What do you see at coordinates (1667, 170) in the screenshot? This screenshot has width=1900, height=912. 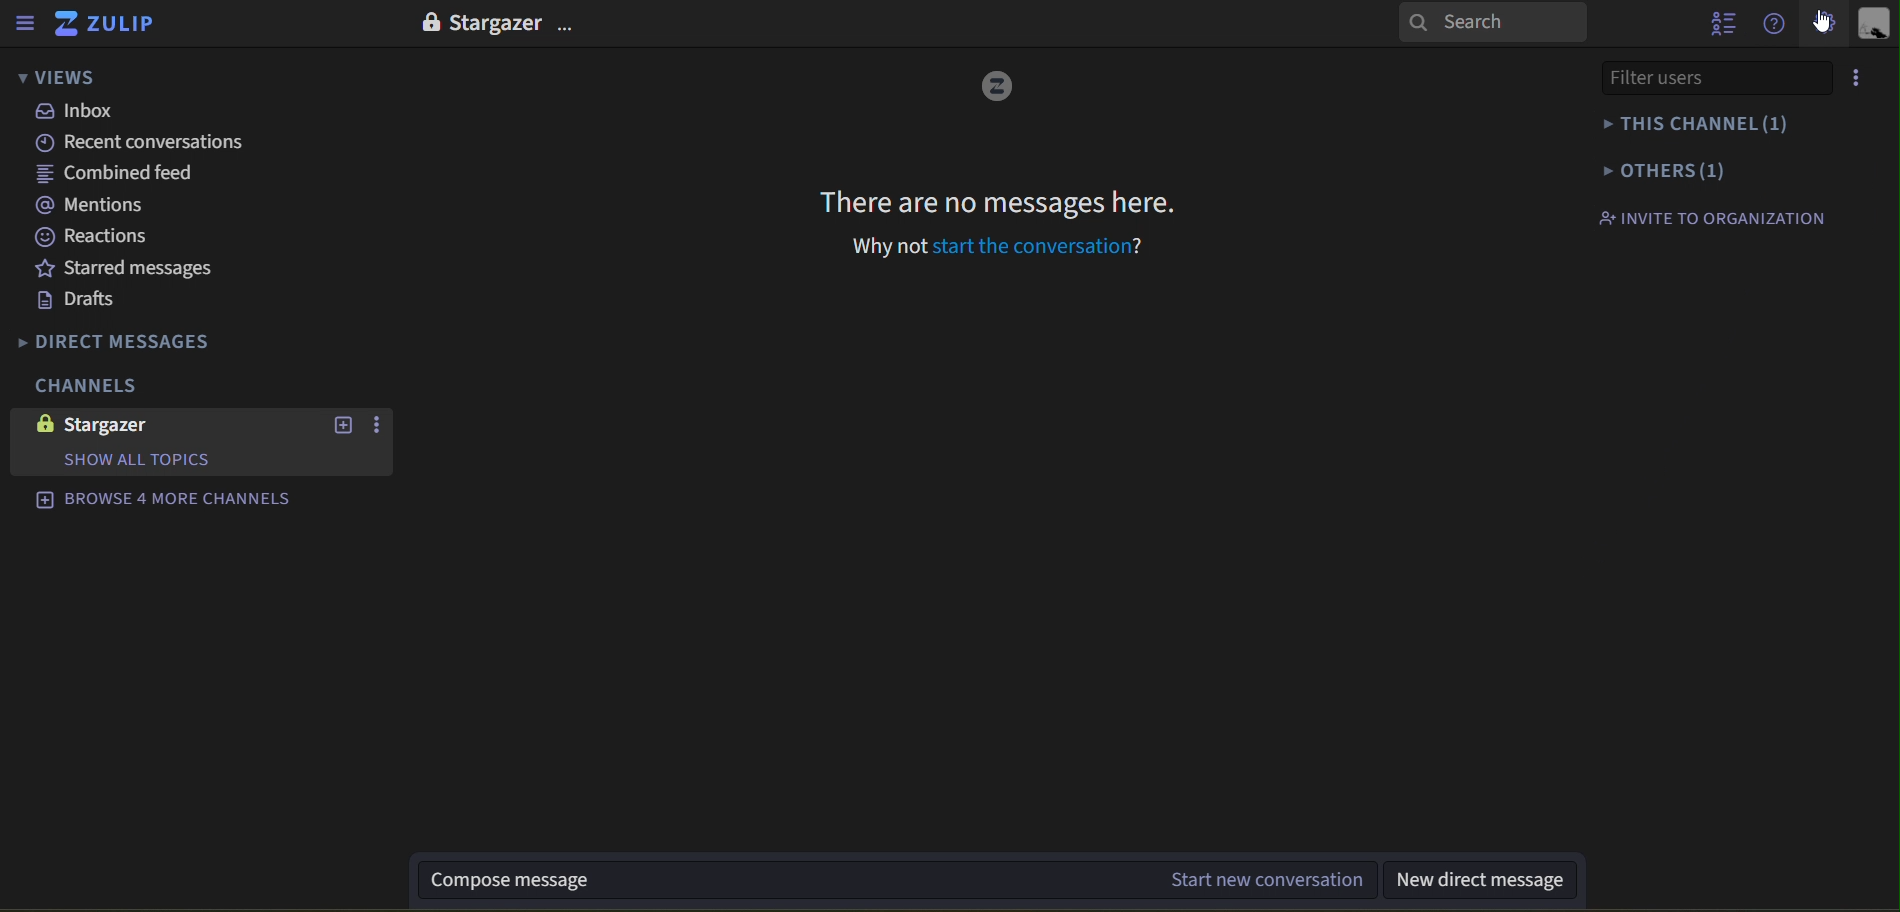 I see `others(1)` at bounding box center [1667, 170].